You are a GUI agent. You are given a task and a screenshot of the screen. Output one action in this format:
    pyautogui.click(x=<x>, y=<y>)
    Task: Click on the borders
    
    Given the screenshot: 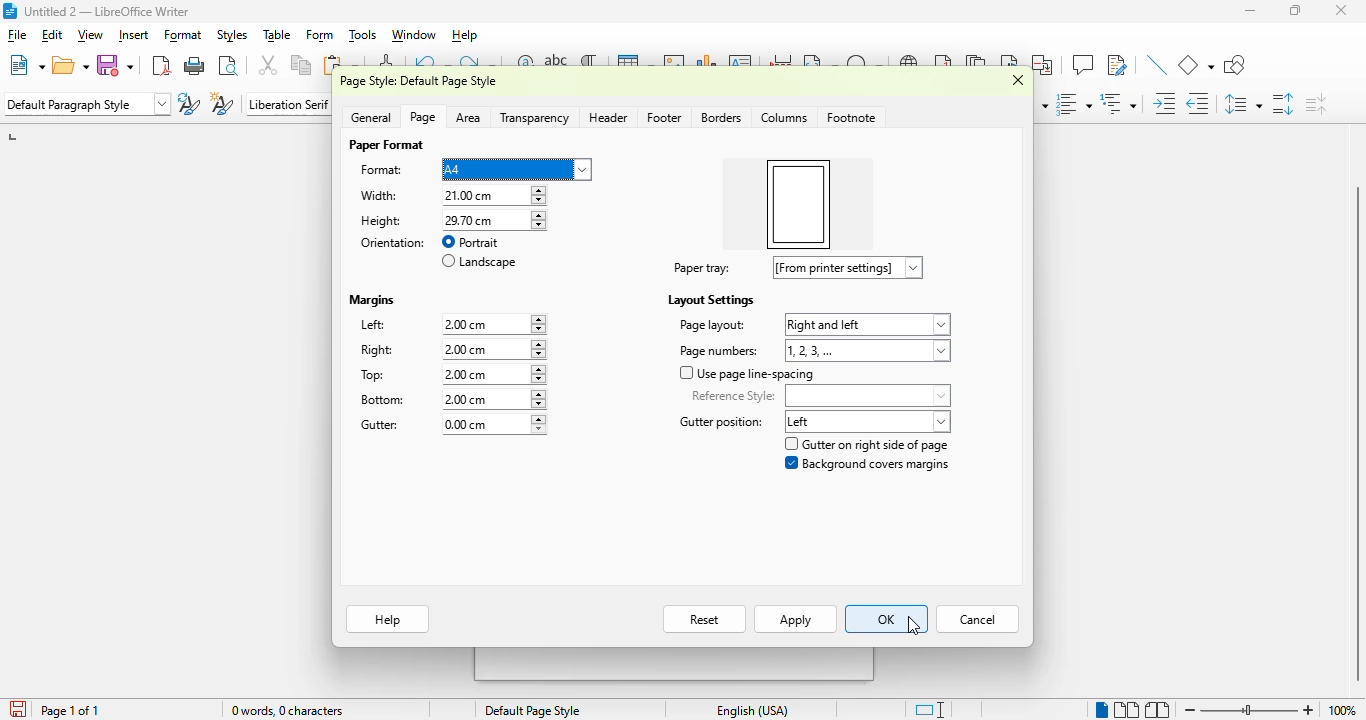 What is the action you would take?
    pyautogui.click(x=720, y=117)
    